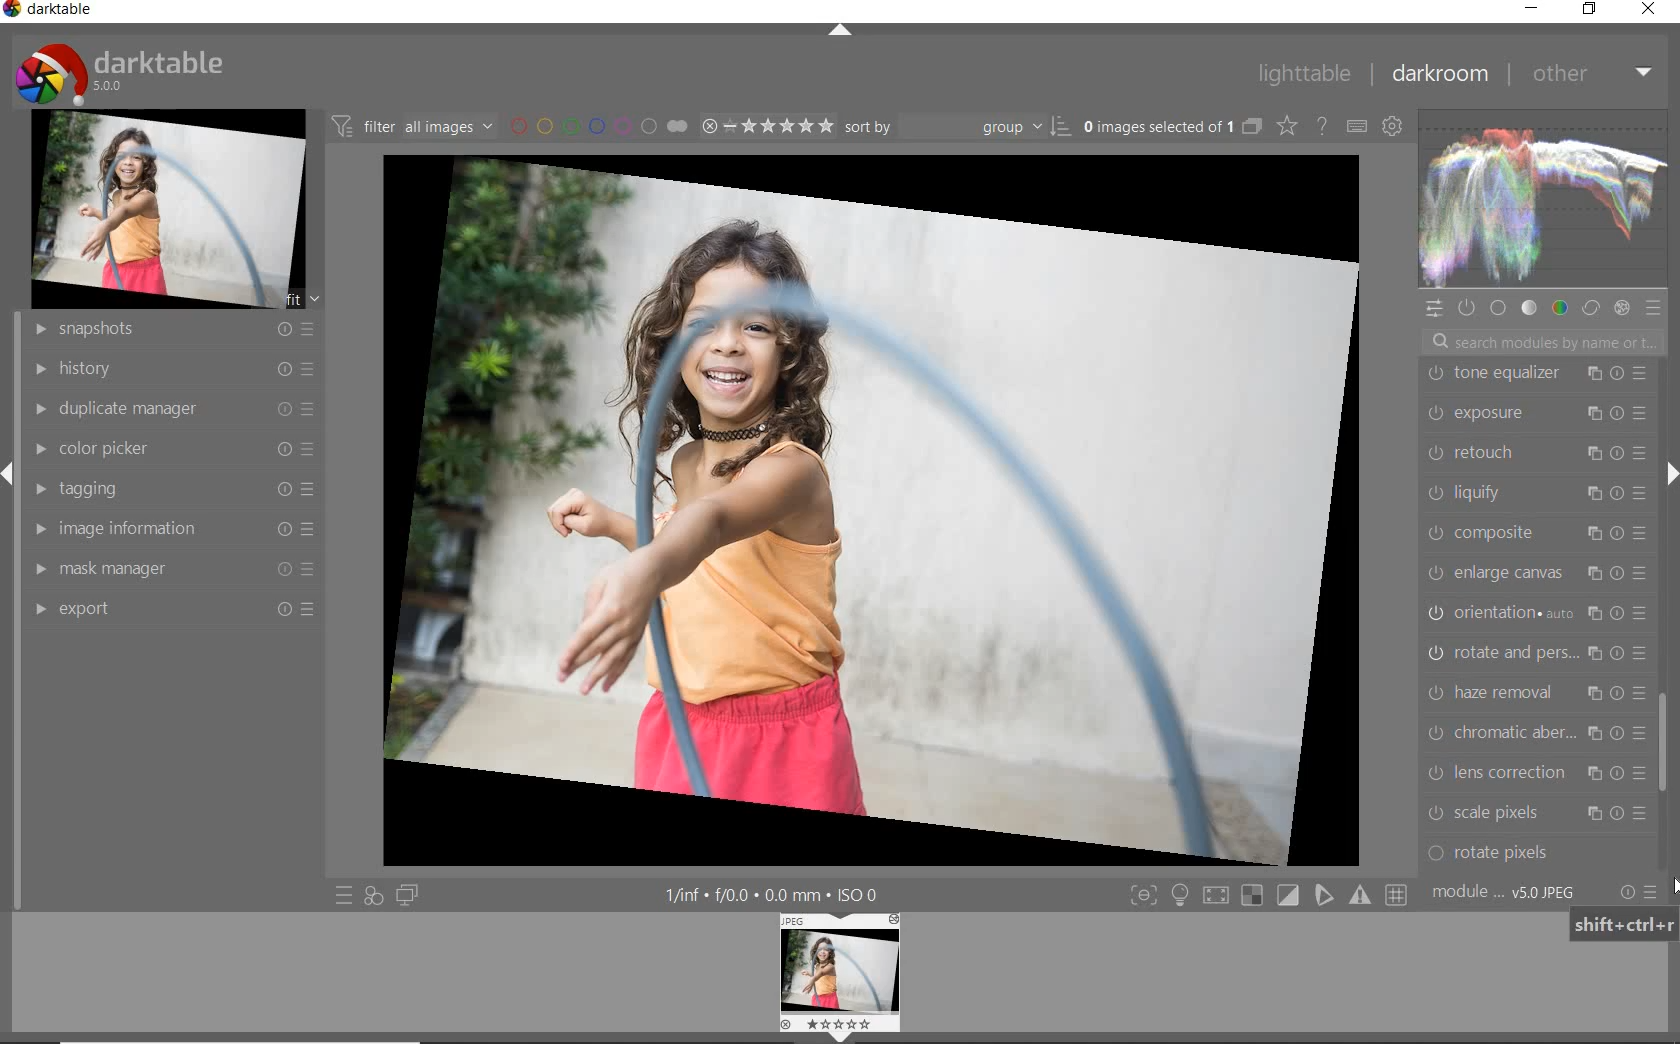 The height and width of the screenshot is (1044, 1680). Describe the element at coordinates (1537, 612) in the screenshot. I see `orientation` at that location.